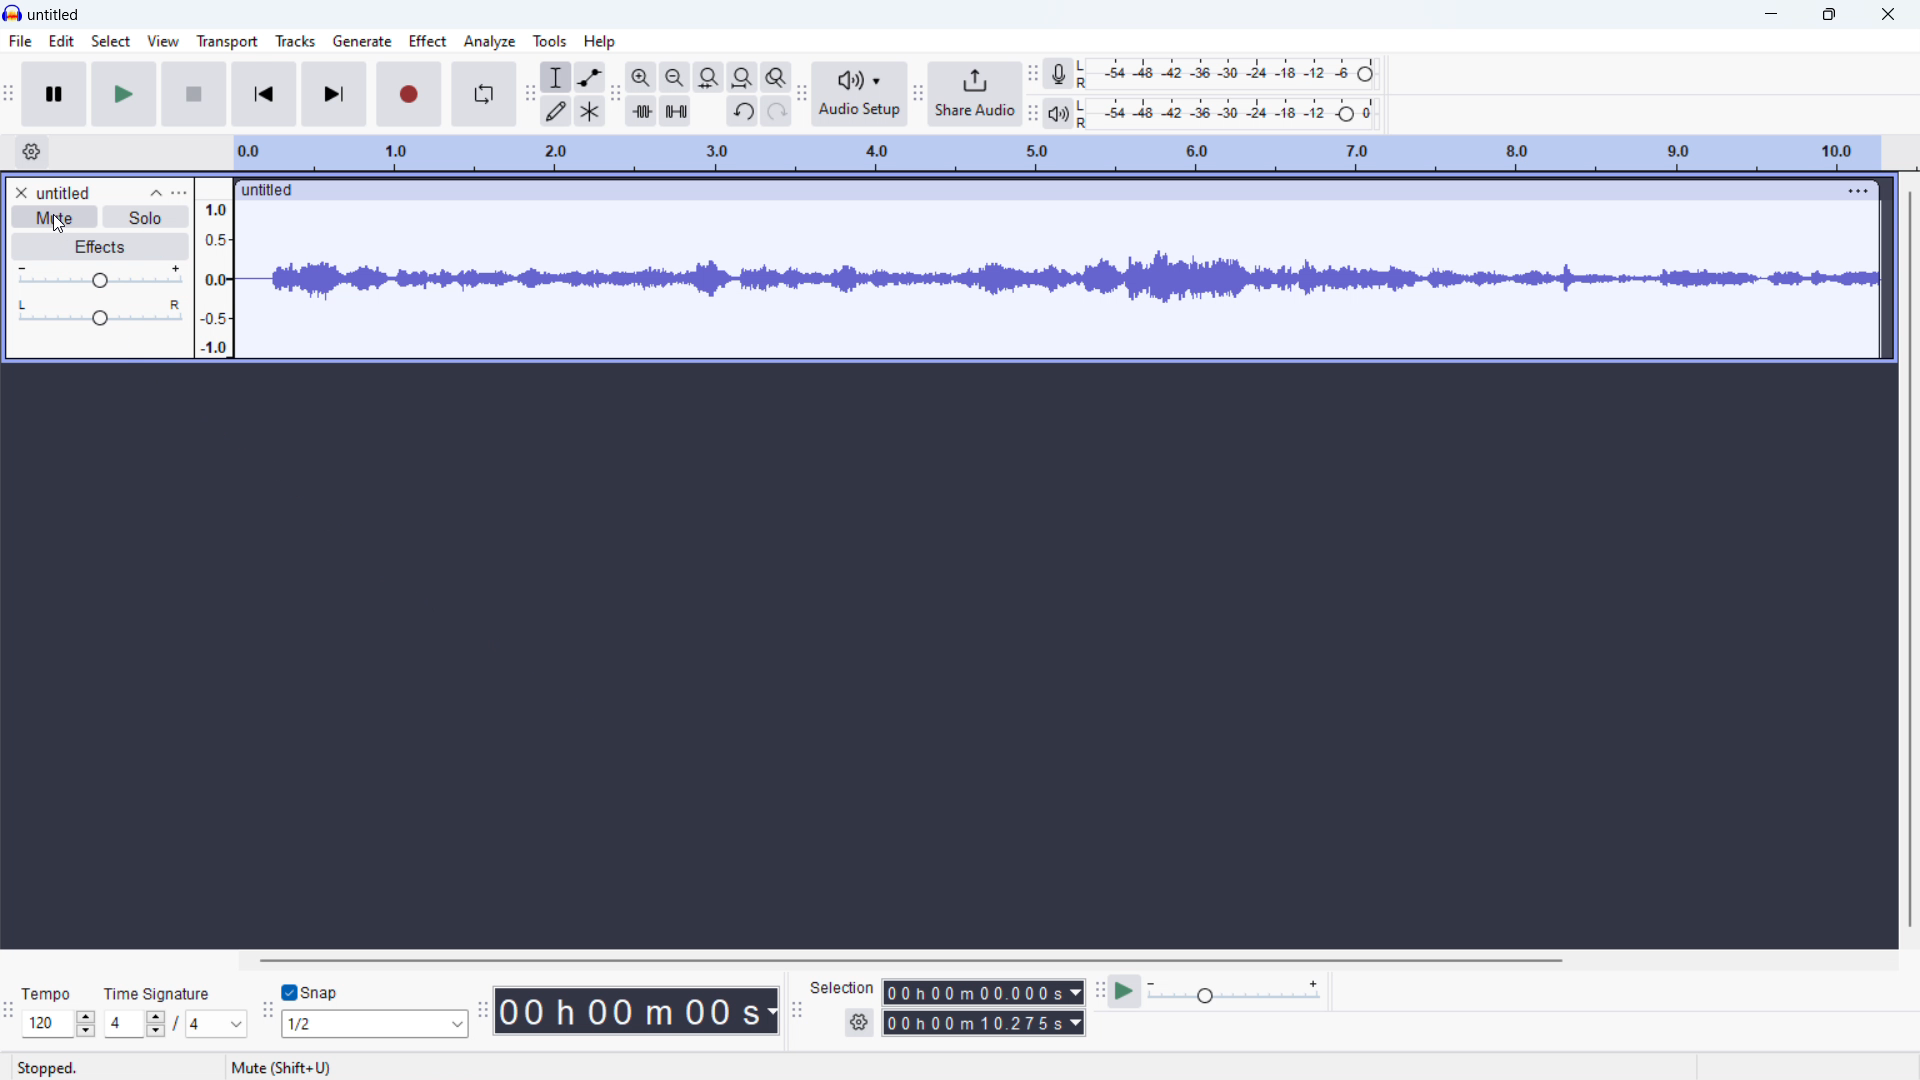  What do you see at coordinates (801, 98) in the screenshot?
I see `audio setup toolbar` at bounding box center [801, 98].